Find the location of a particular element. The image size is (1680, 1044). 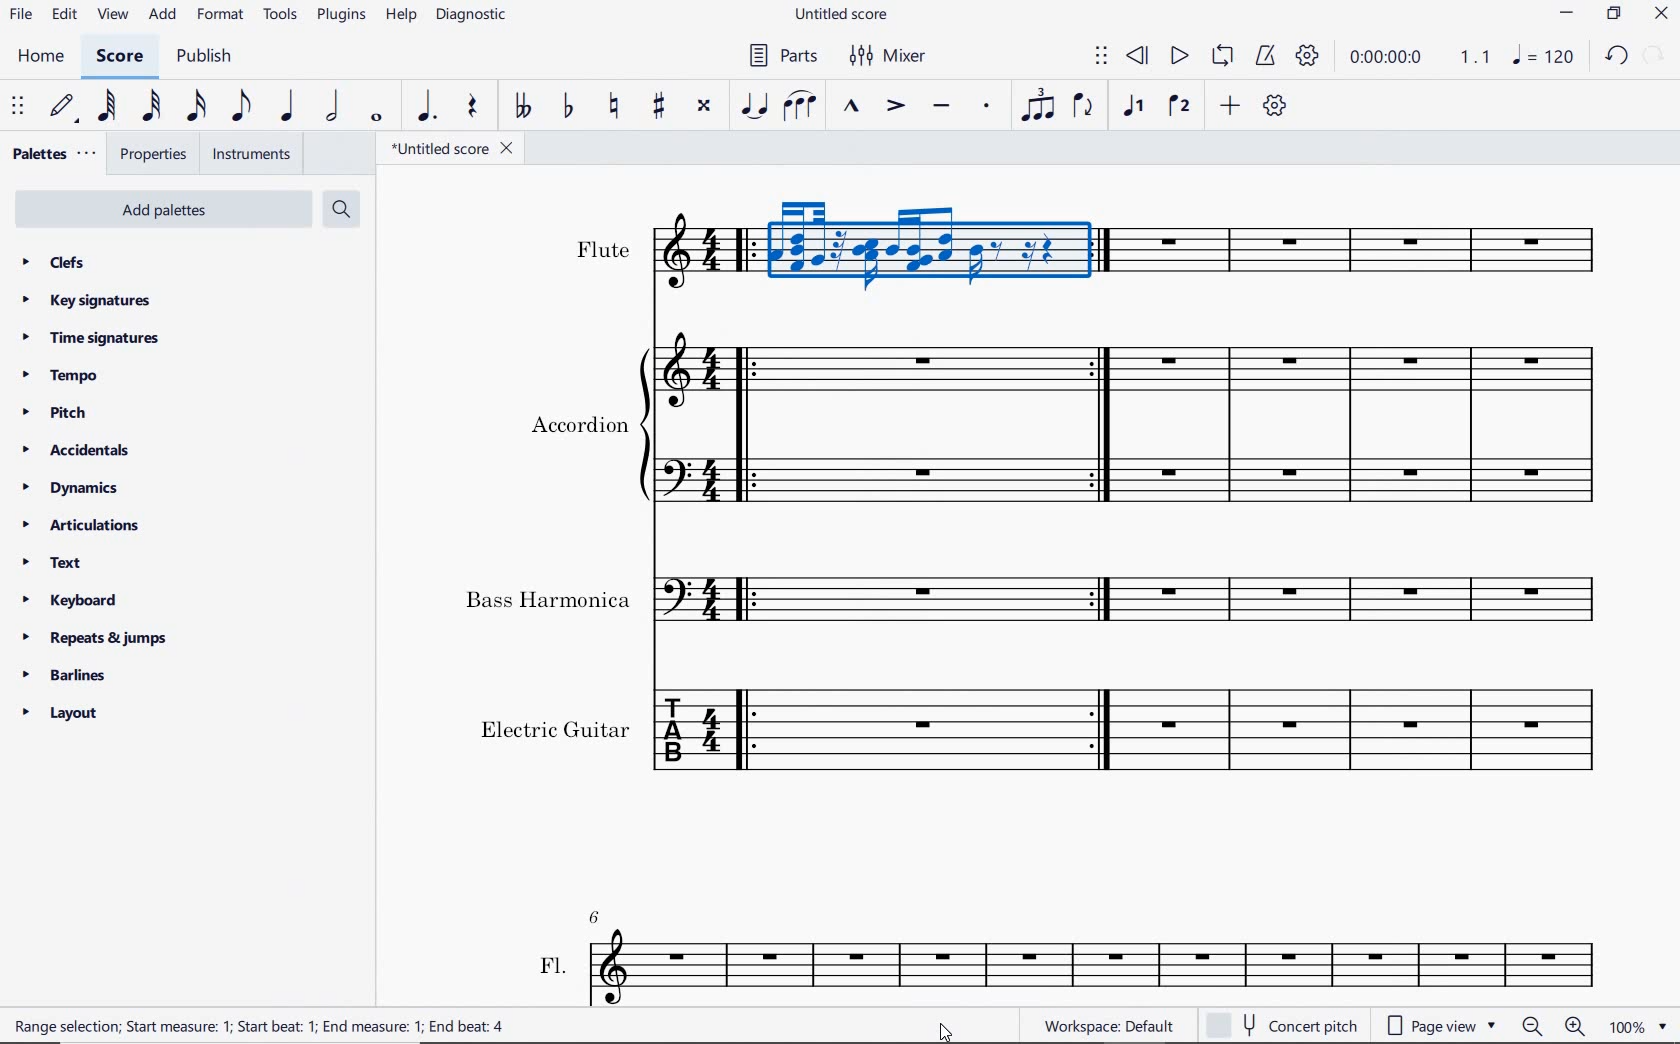

dynamics is located at coordinates (73, 487).